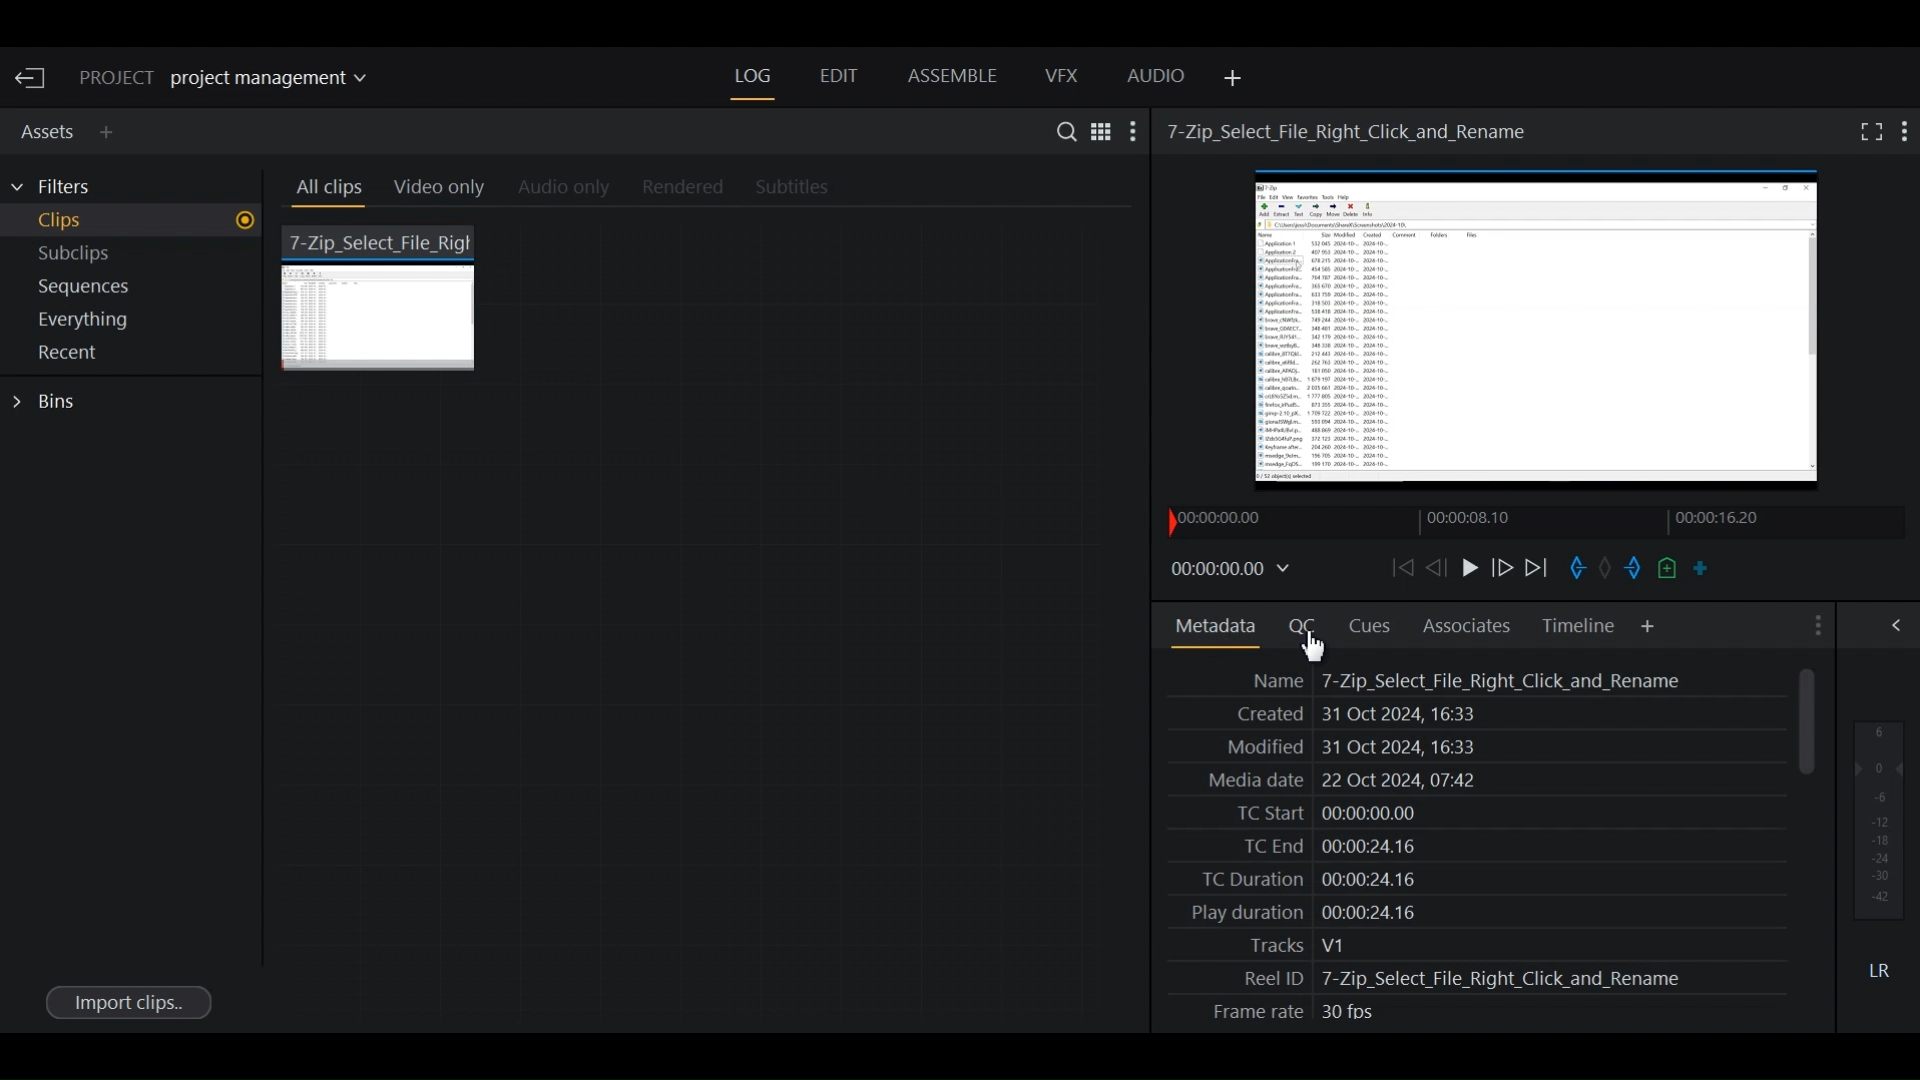  I want to click on Frame rate, so click(1438, 1011).